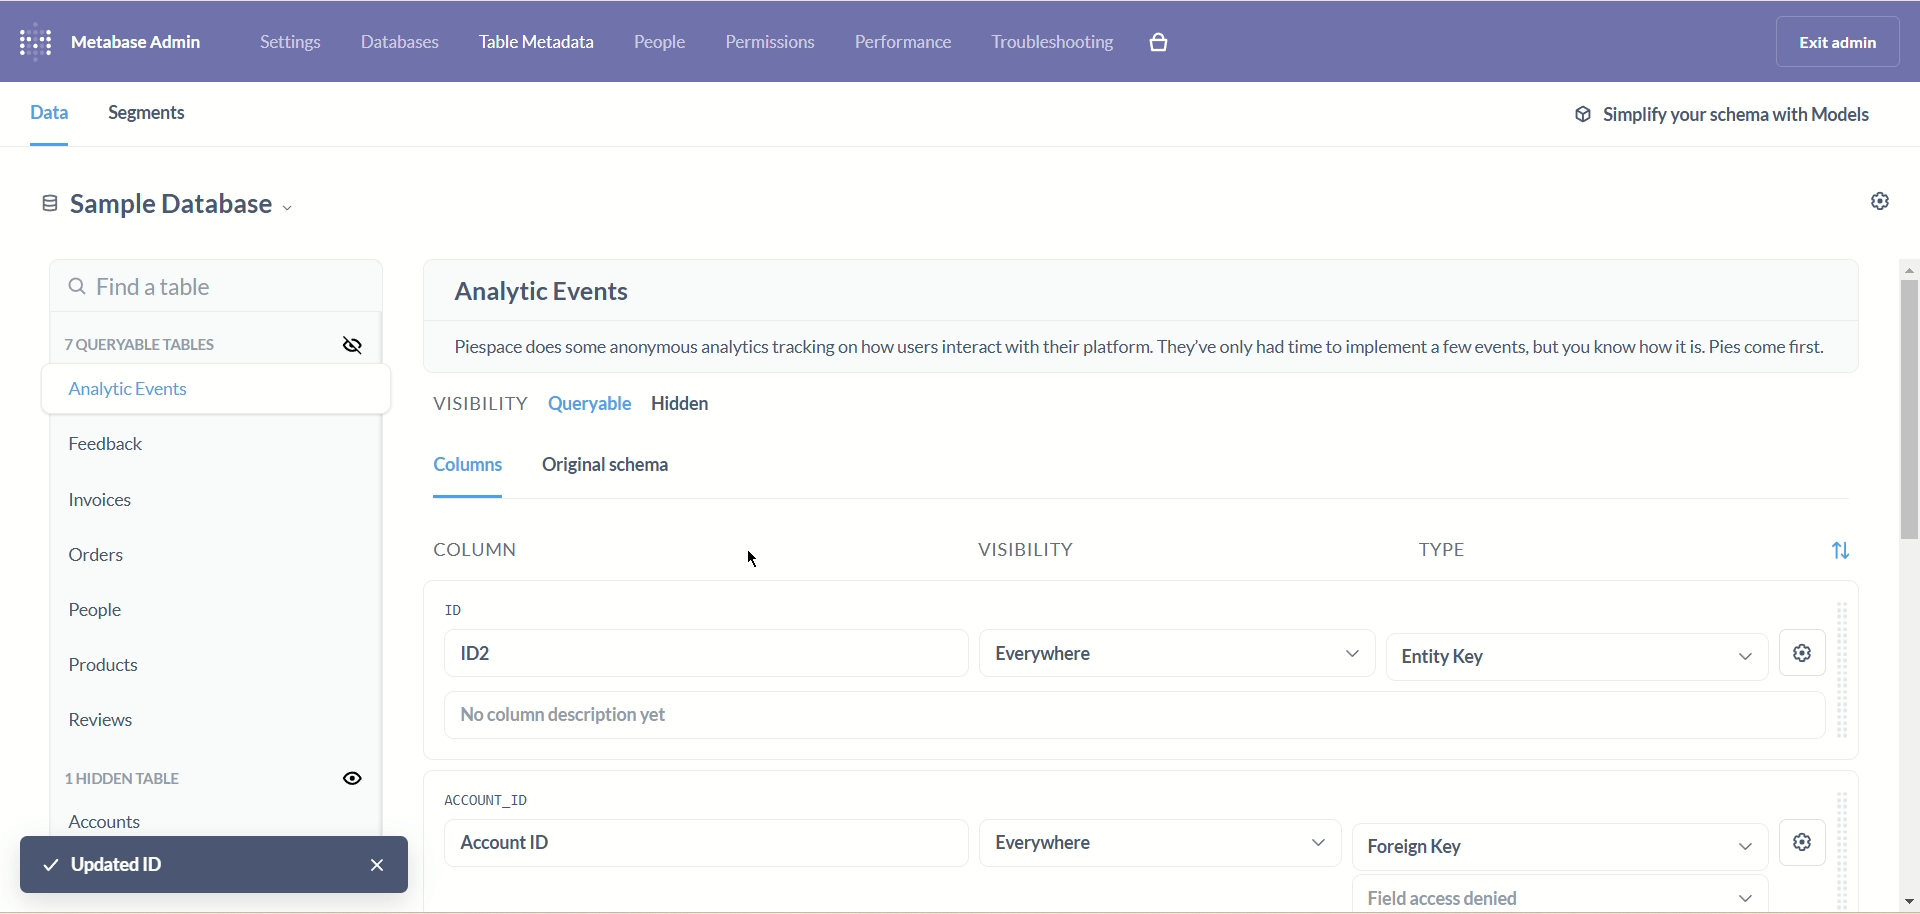 Image resolution: width=1920 pixels, height=914 pixels. I want to click on Metabase admin, so click(145, 44).